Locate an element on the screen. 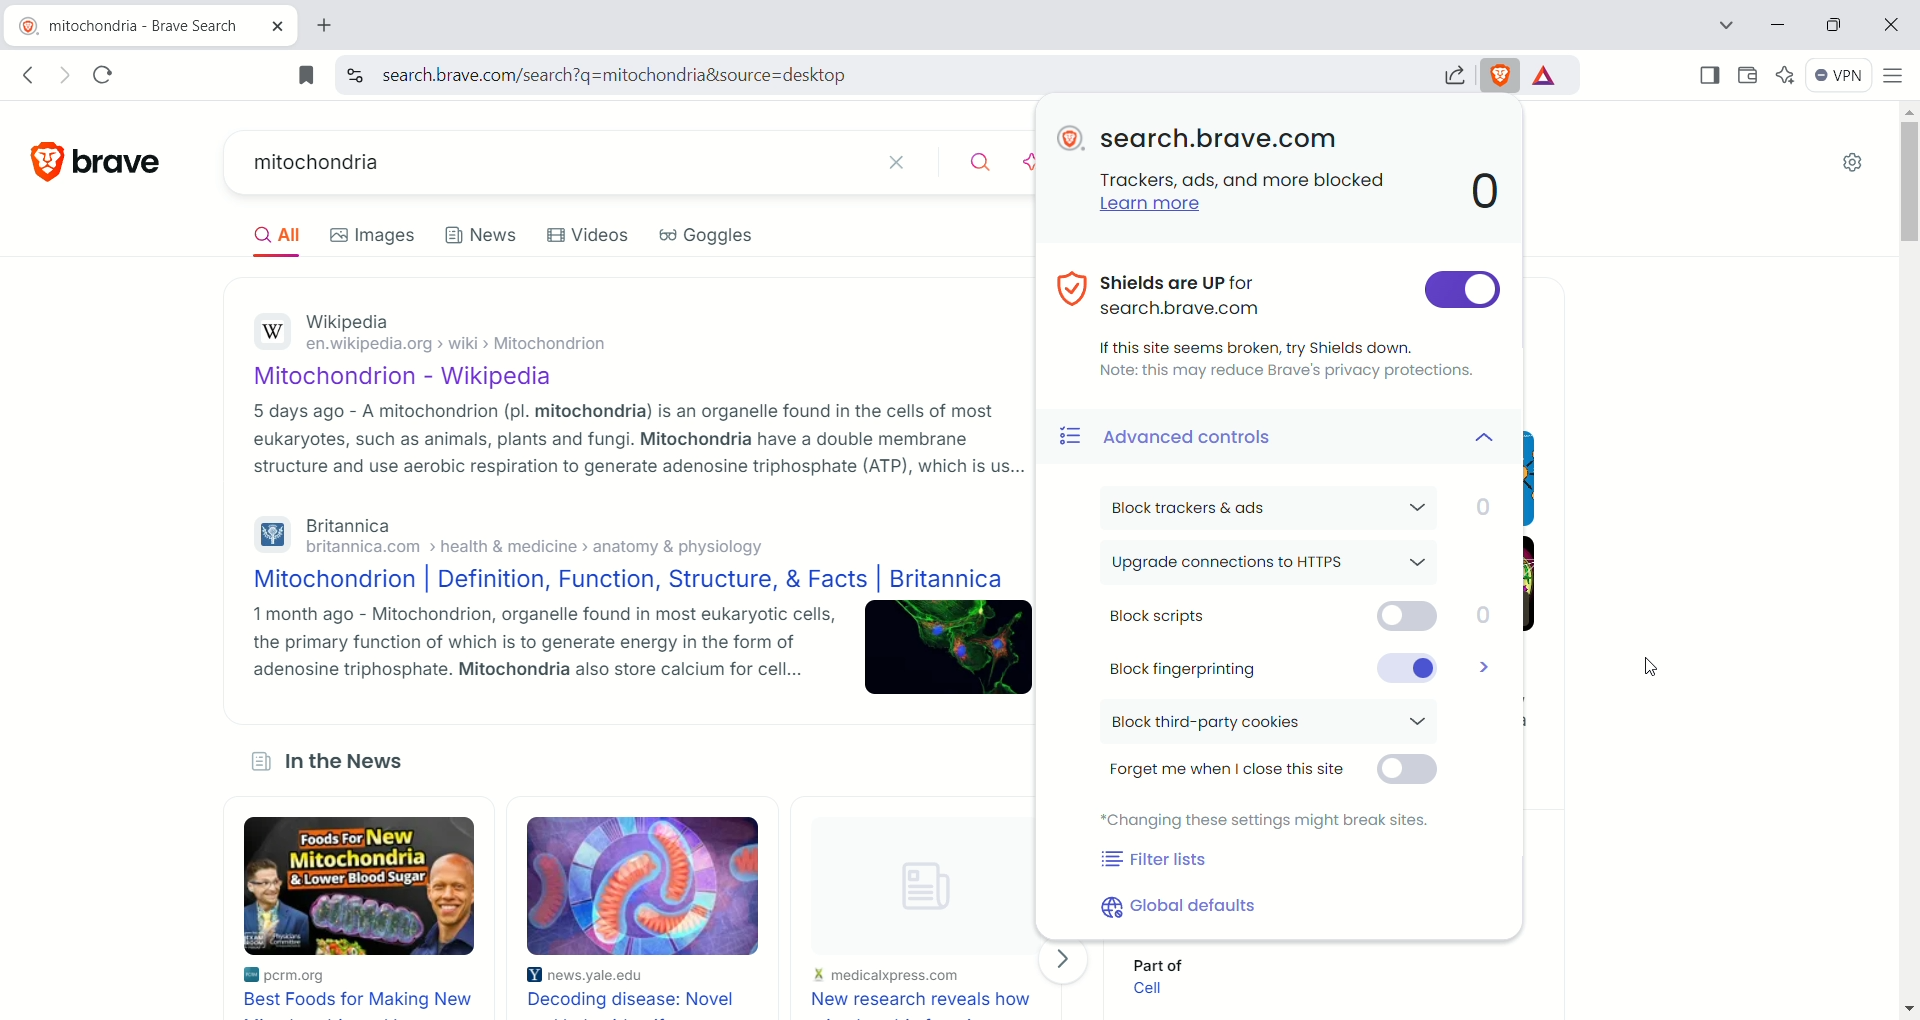 The height and width of the screenshot is (1020, 1920). setting is located at coordinates (1849, 167).